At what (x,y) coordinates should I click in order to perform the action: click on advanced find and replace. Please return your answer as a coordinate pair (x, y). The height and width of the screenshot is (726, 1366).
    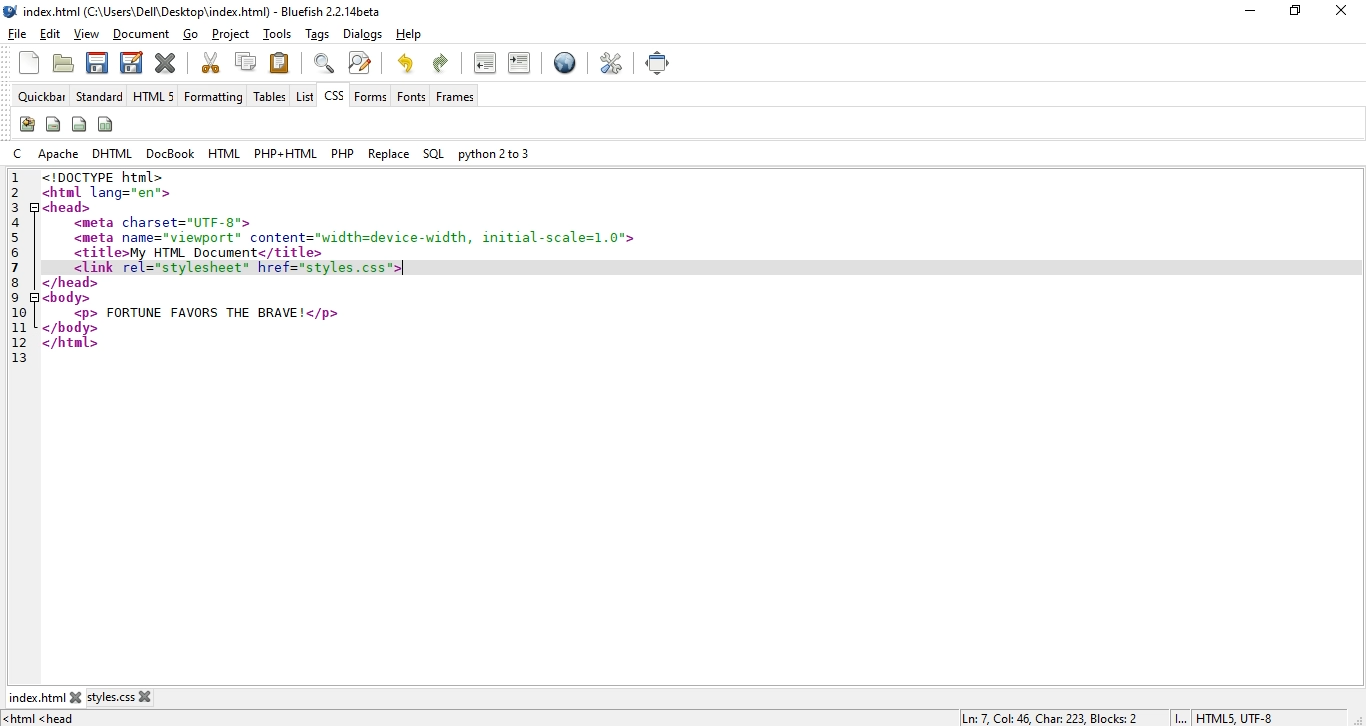
    Looking at the image, I should click on (359, 62).